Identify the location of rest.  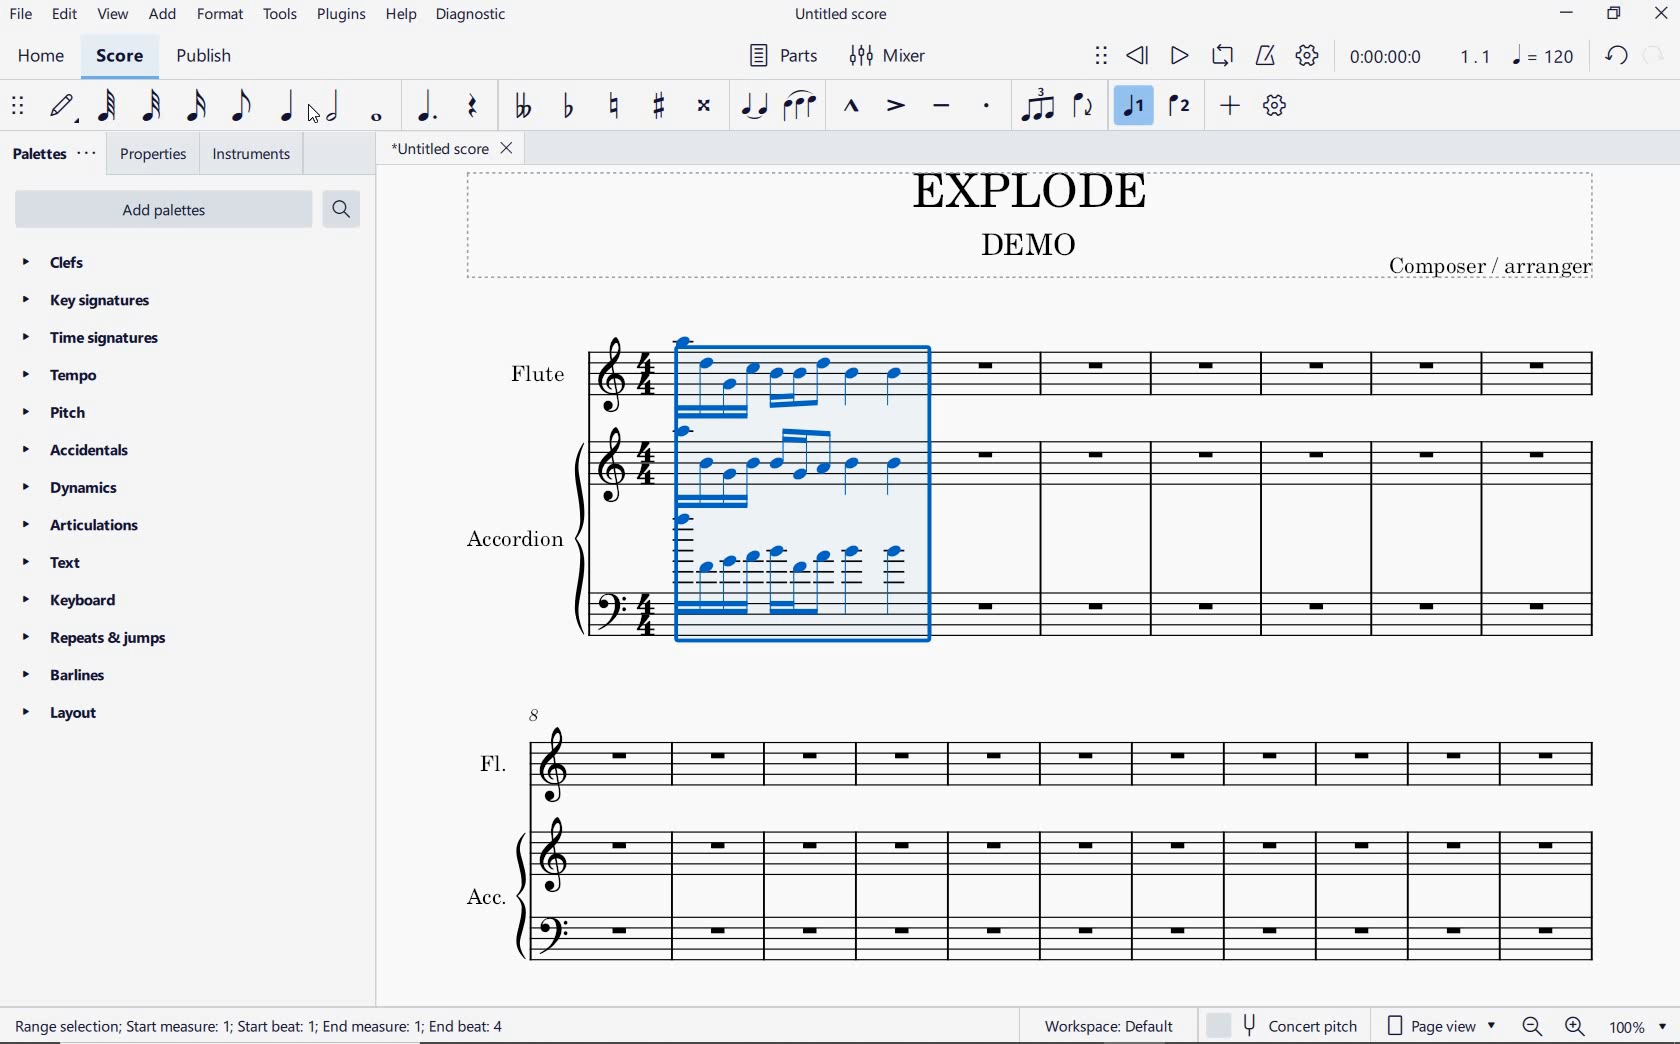
(474, 107).